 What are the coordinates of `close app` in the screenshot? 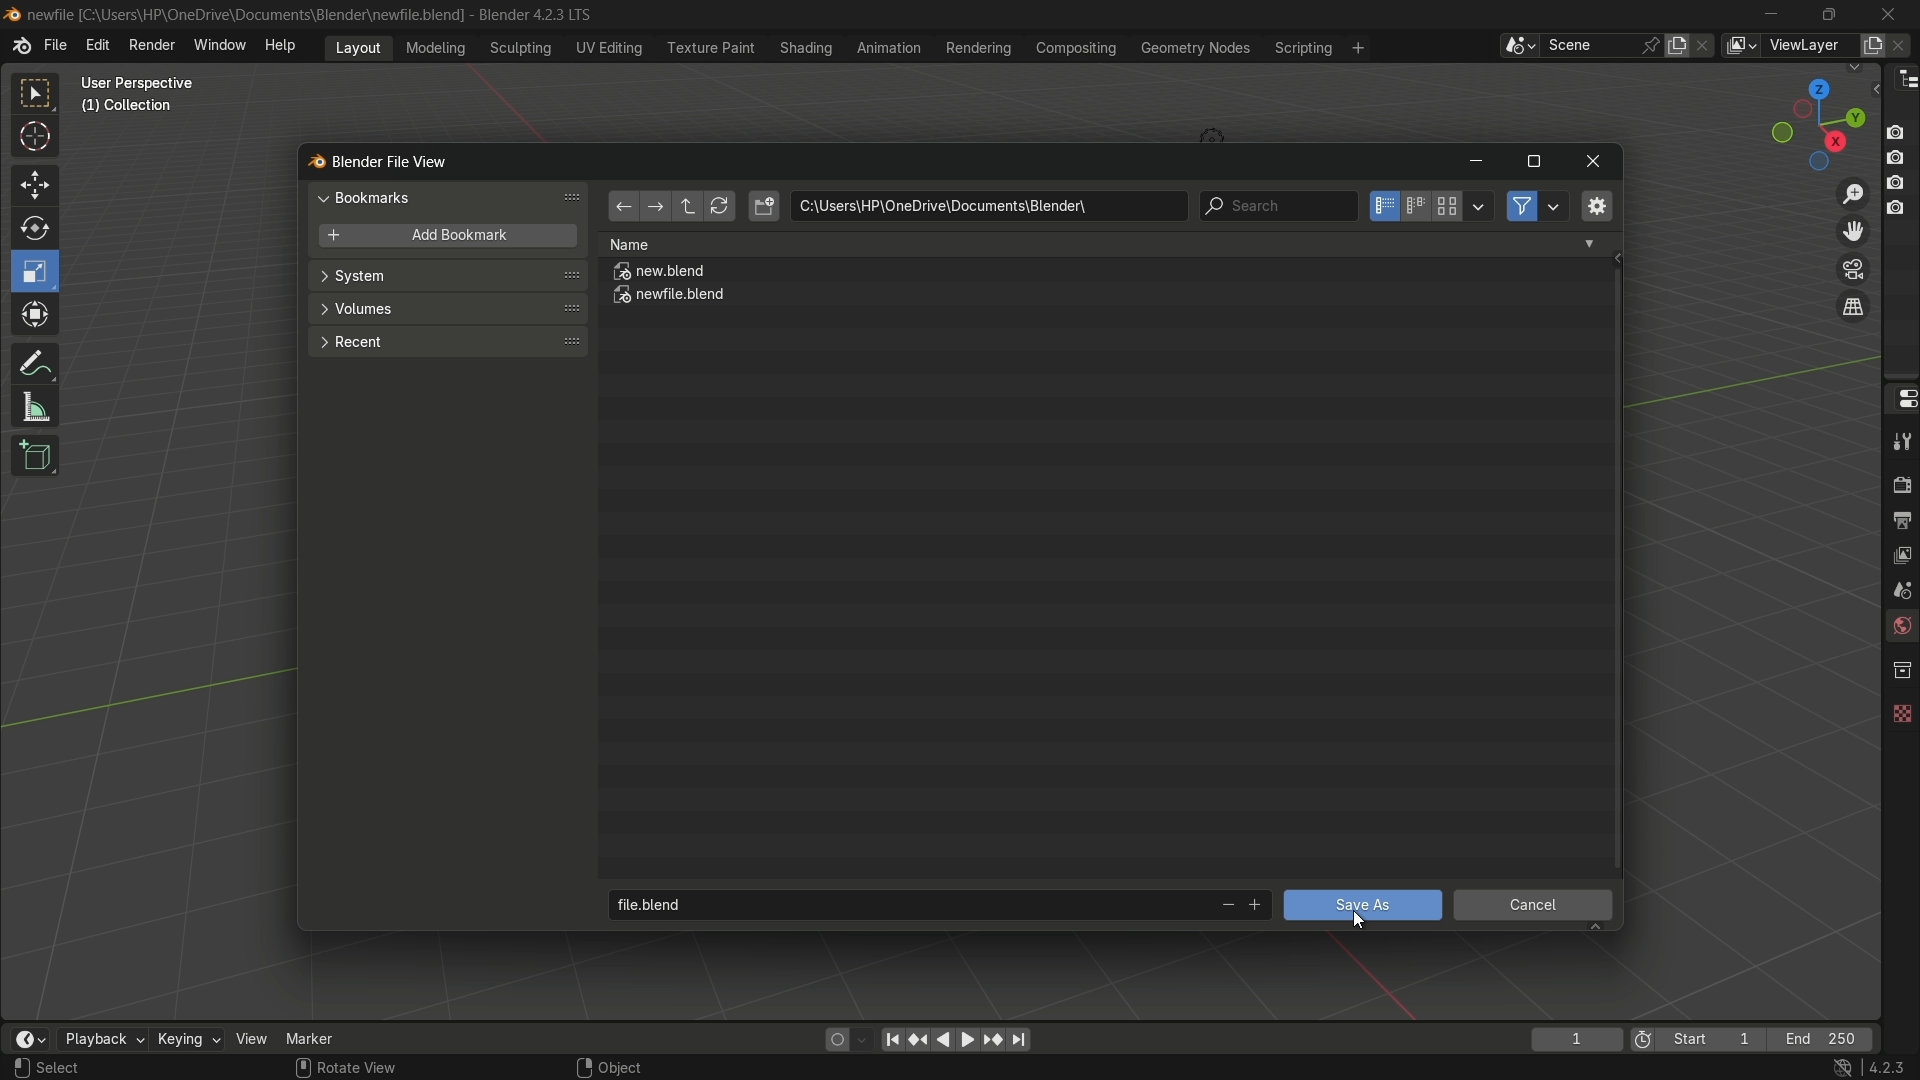 It's located at (1889, 13).